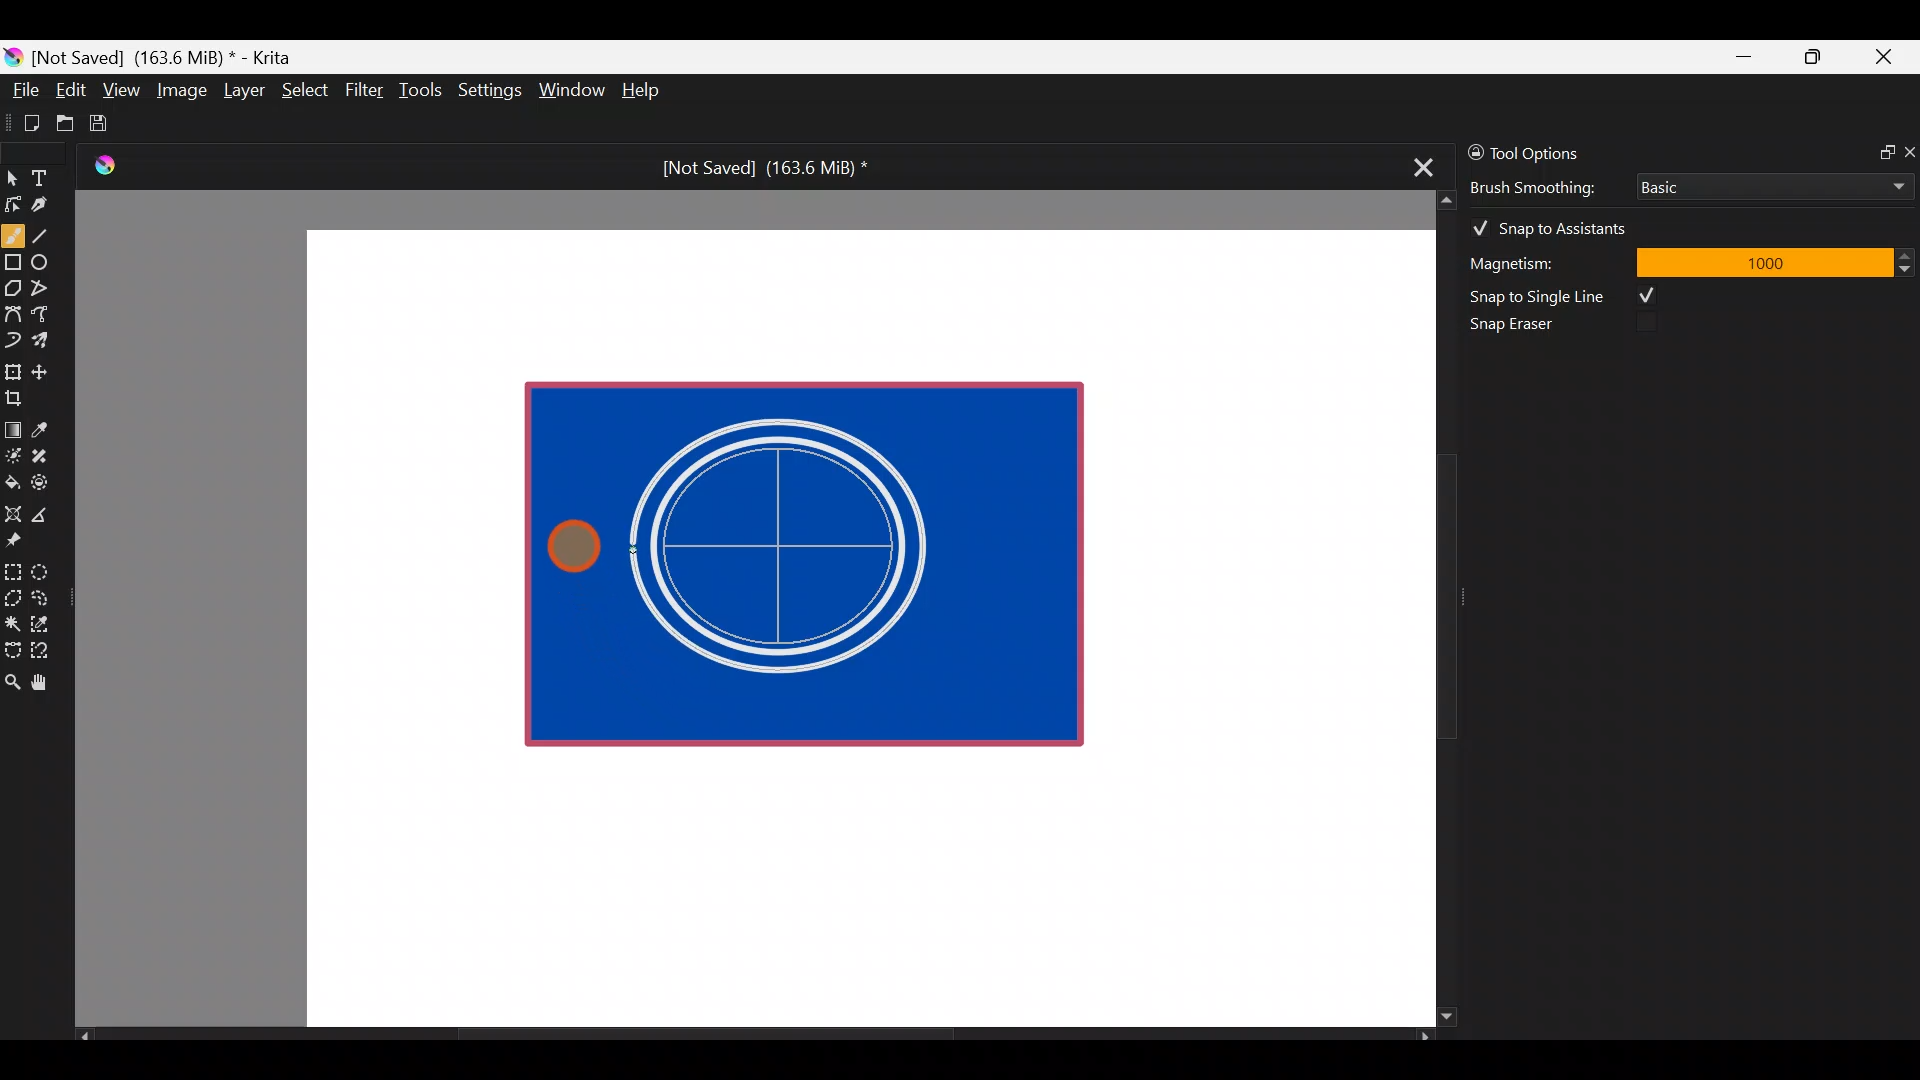 The width and height of the screenshot is (1920, 1080). Describe the element at coordinates (1571, 296) in the screenshot. I see `Snap to single line` at that location.